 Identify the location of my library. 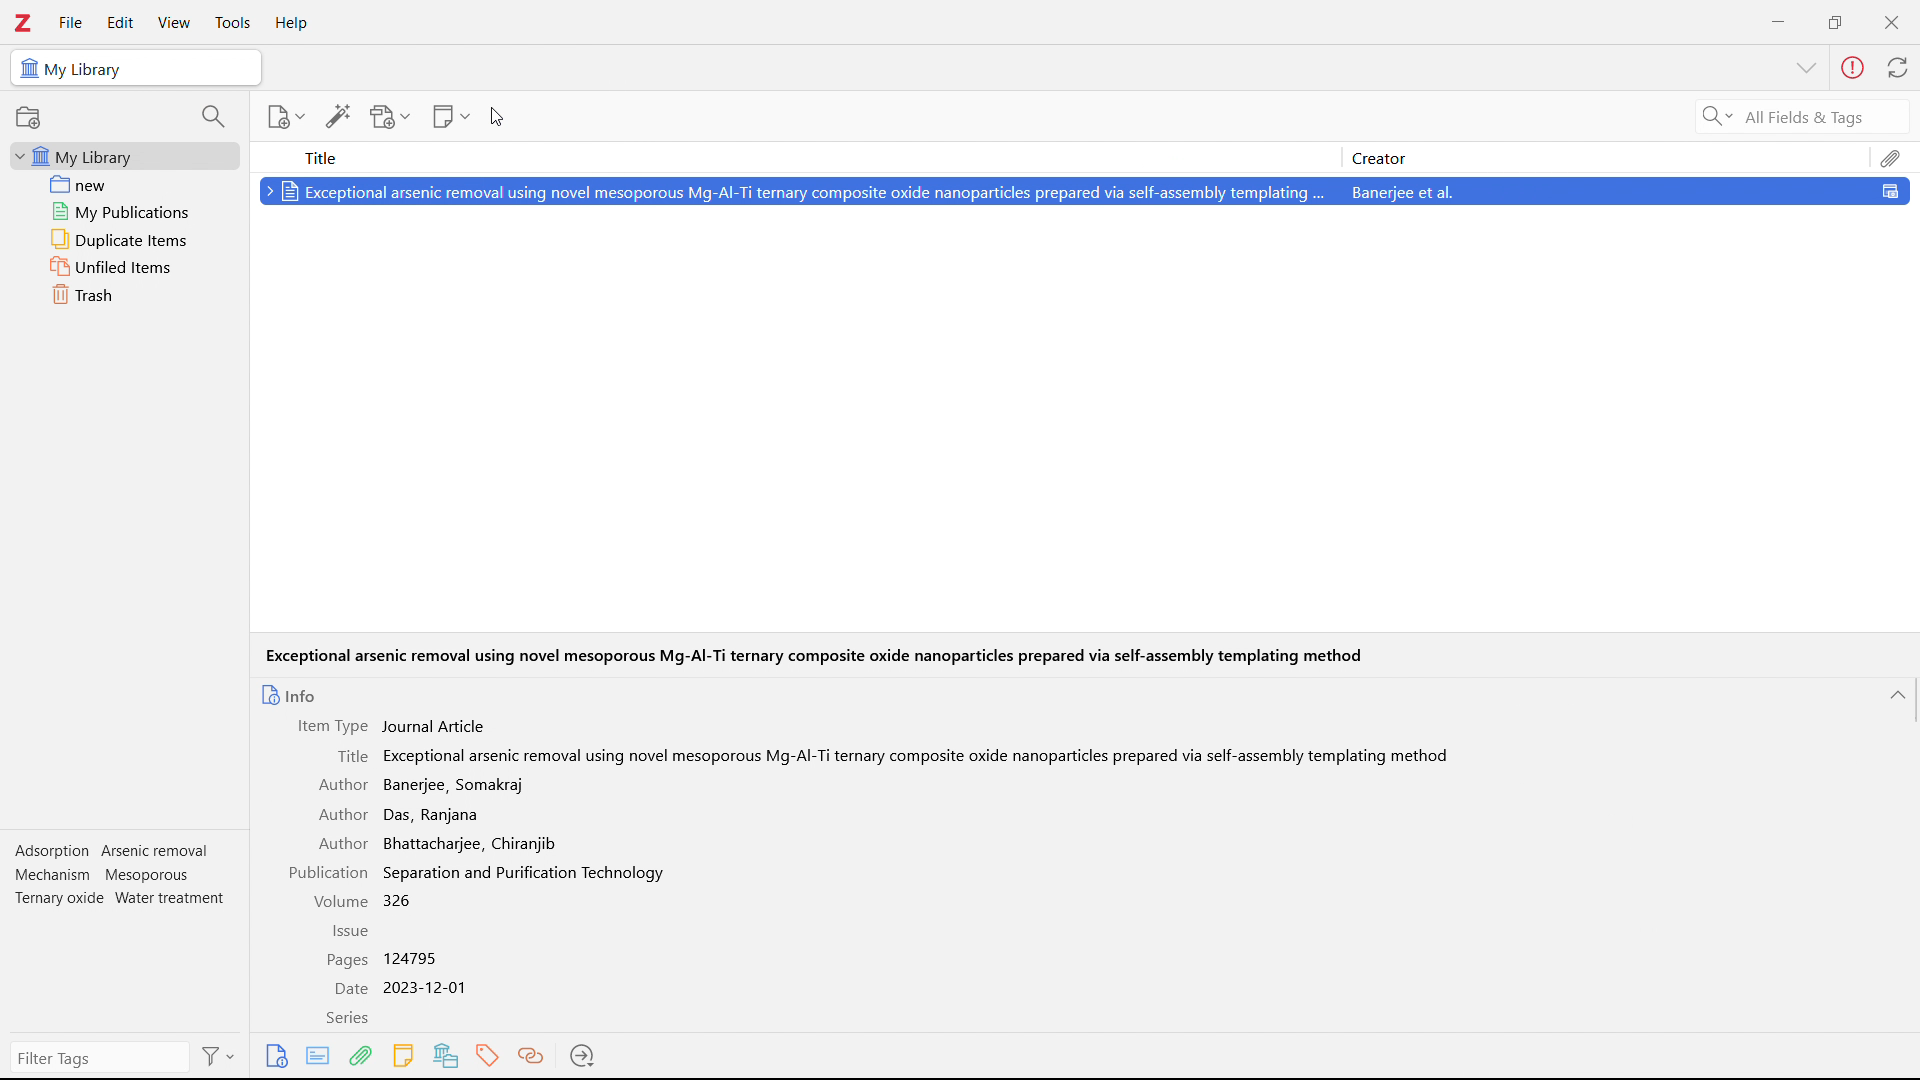
(124, 157).